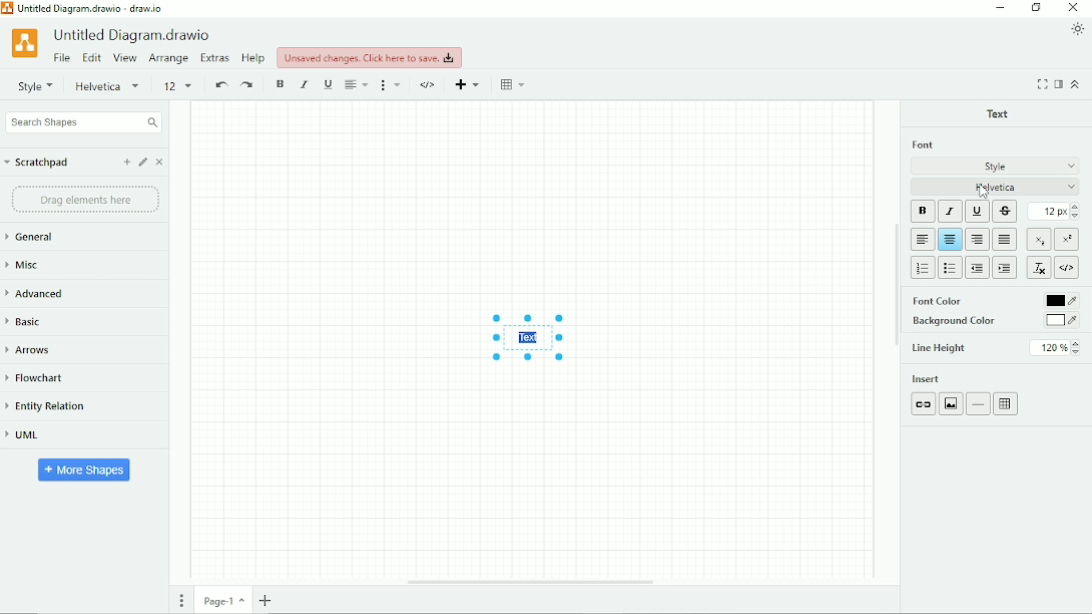 The height and width of the screenshot is (614, 1092). What do you see at coordinates (995, 165) in the screenshot?
I see `Style` at bounding box center [995, 165].